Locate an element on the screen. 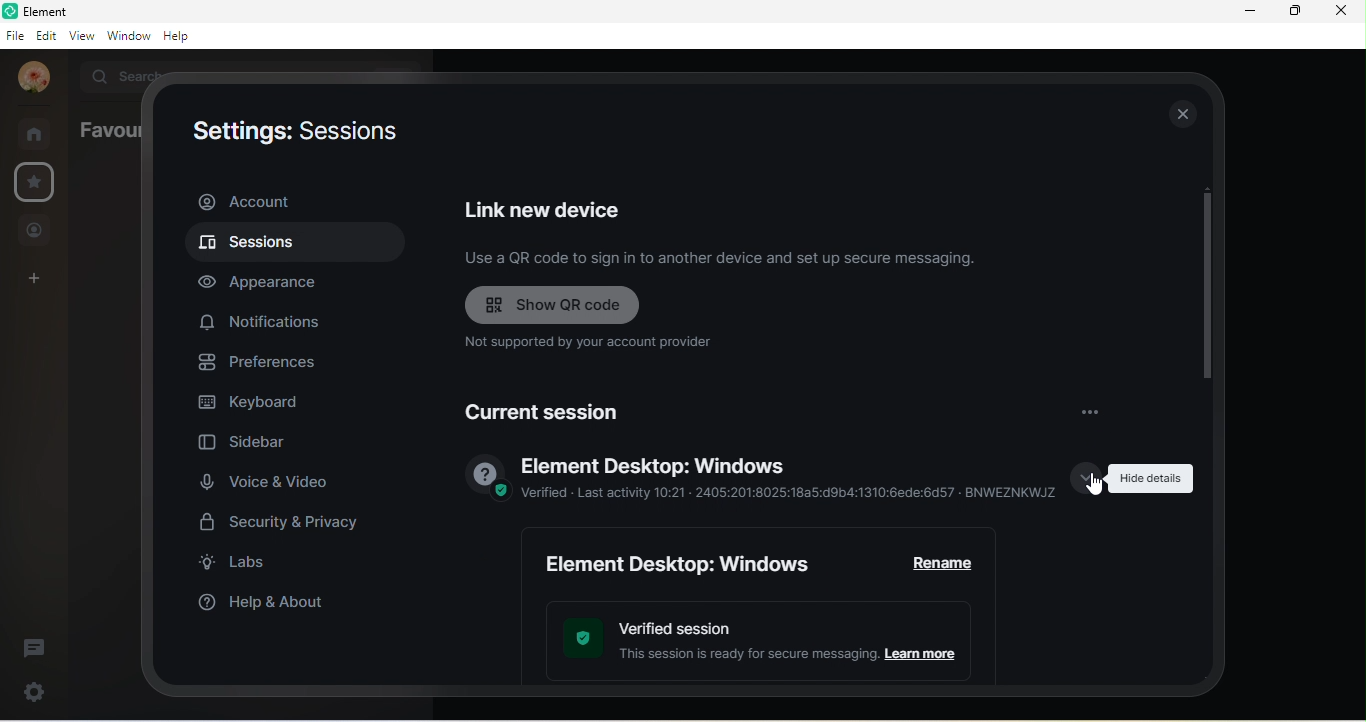  rooms is located at coordinates (39, 133).